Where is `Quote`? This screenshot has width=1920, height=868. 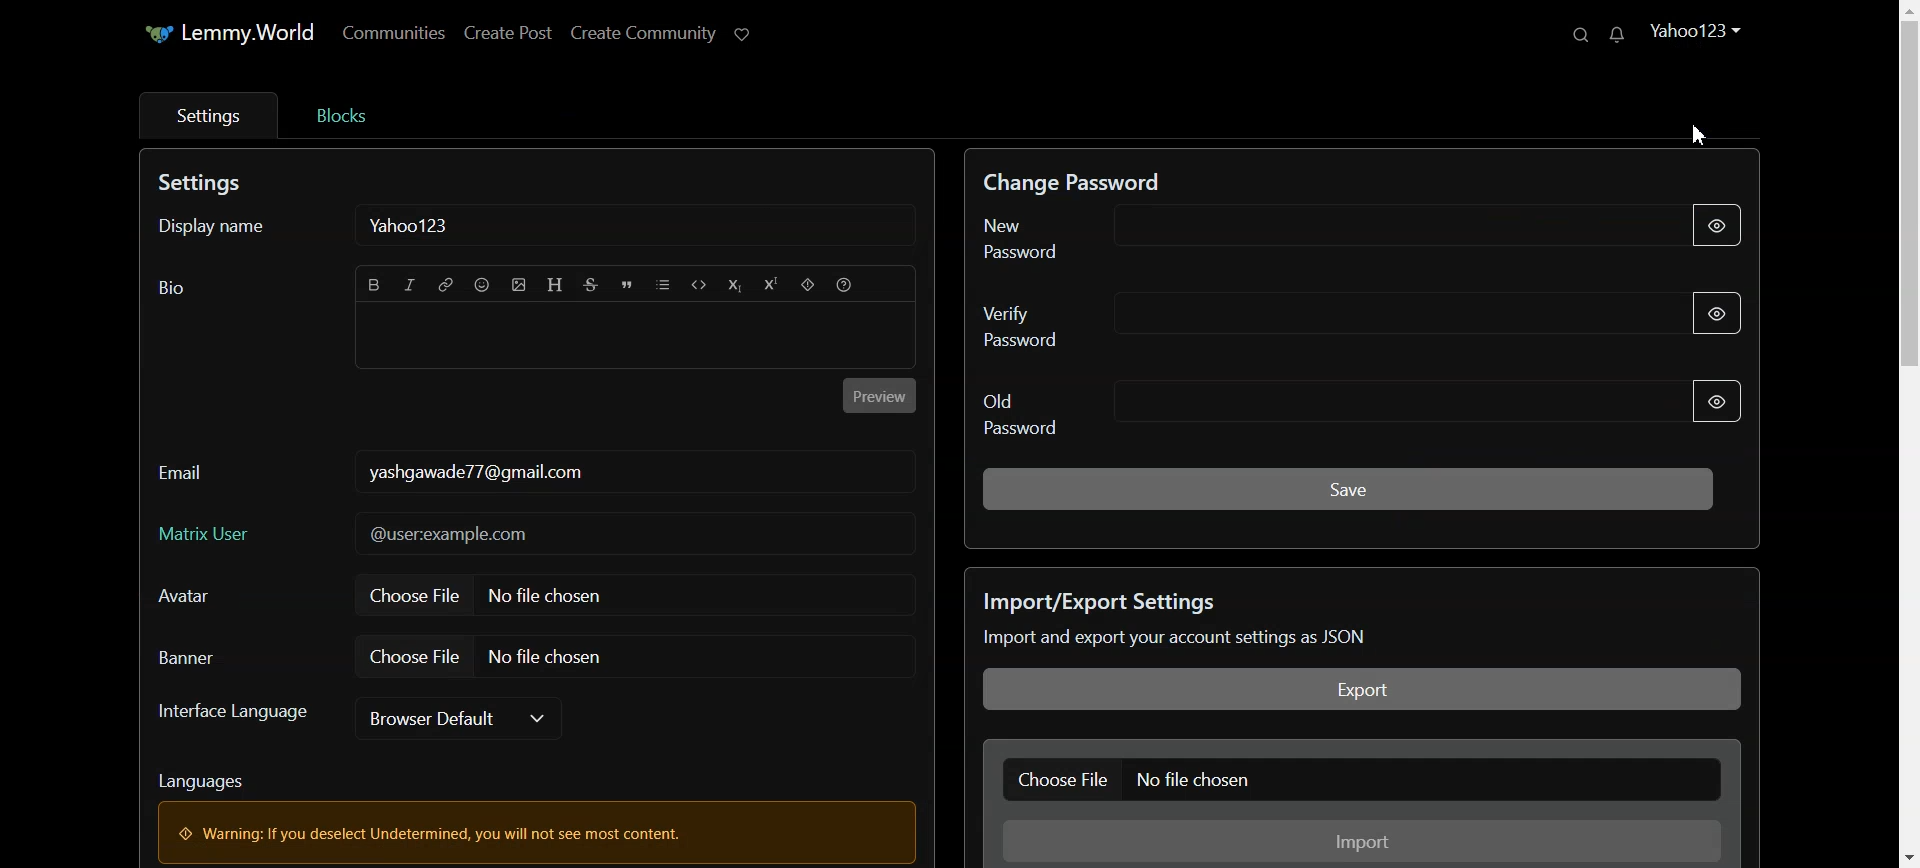
Quote is located at coordinates (626, 283).